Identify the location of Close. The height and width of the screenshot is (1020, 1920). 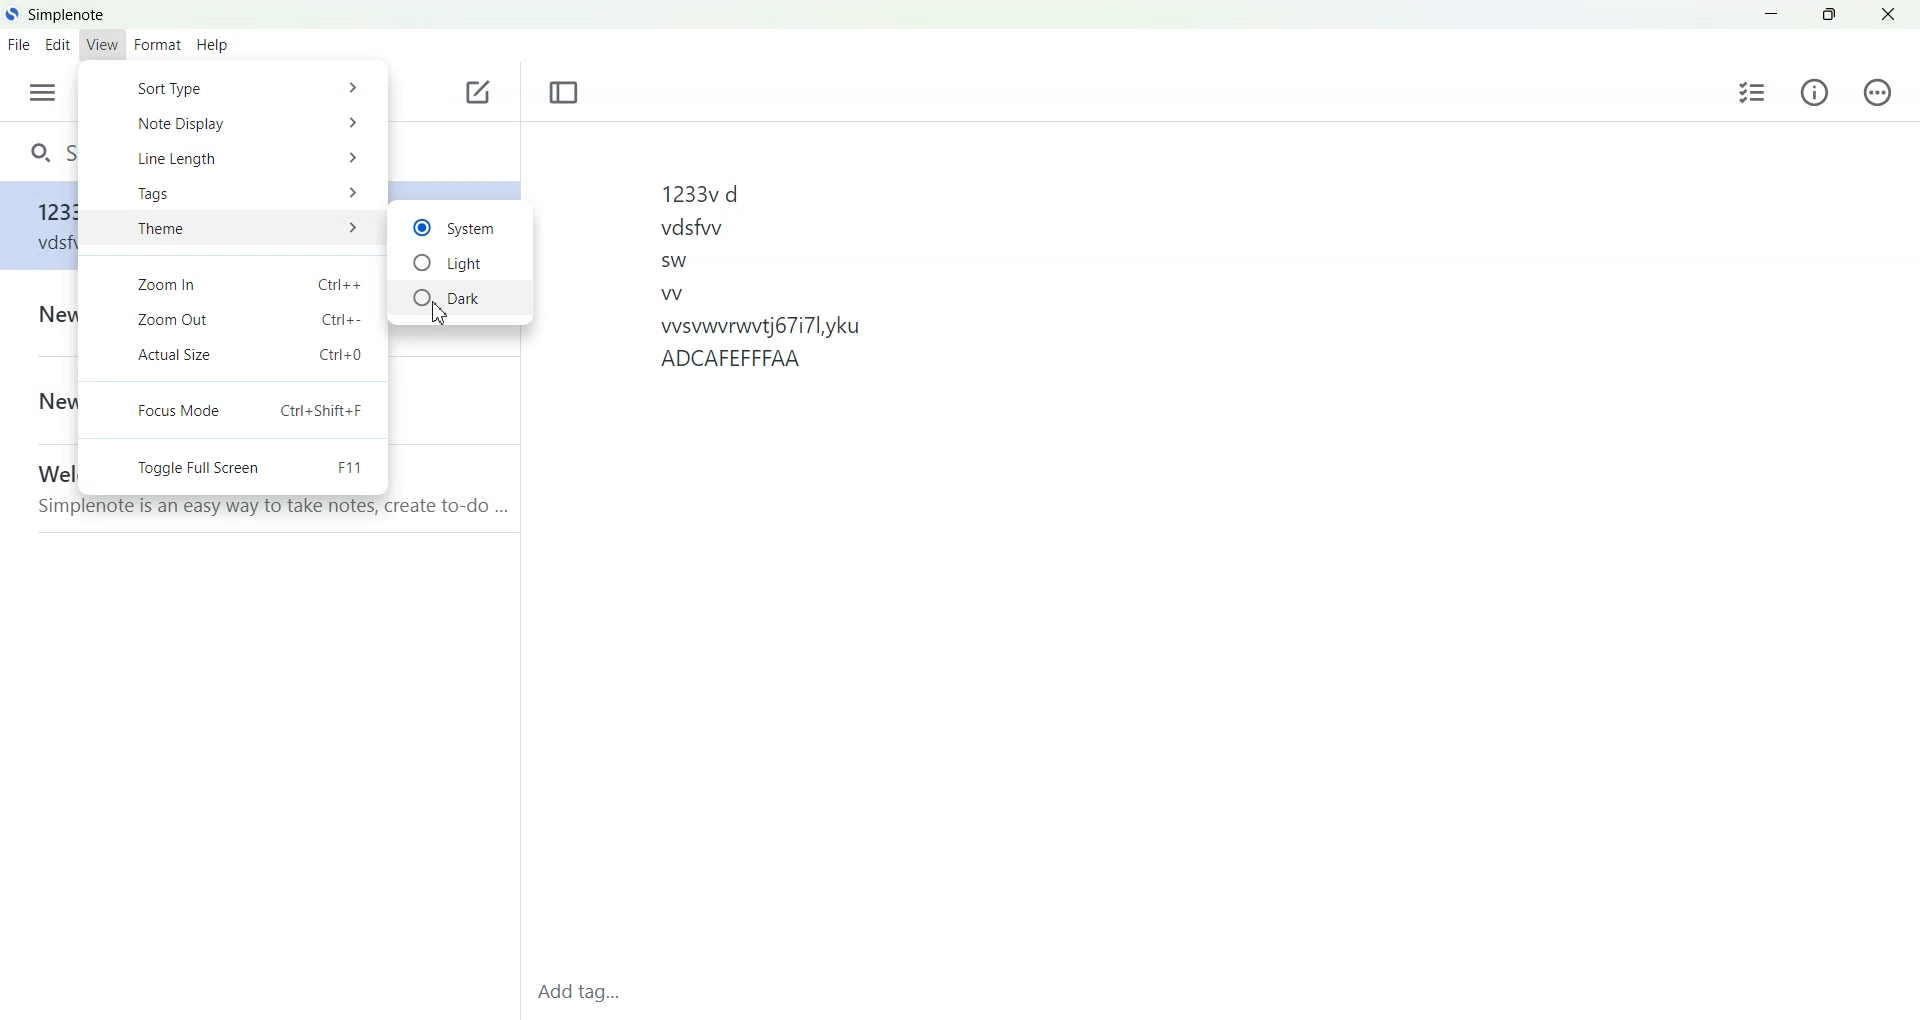
(1887, 12).